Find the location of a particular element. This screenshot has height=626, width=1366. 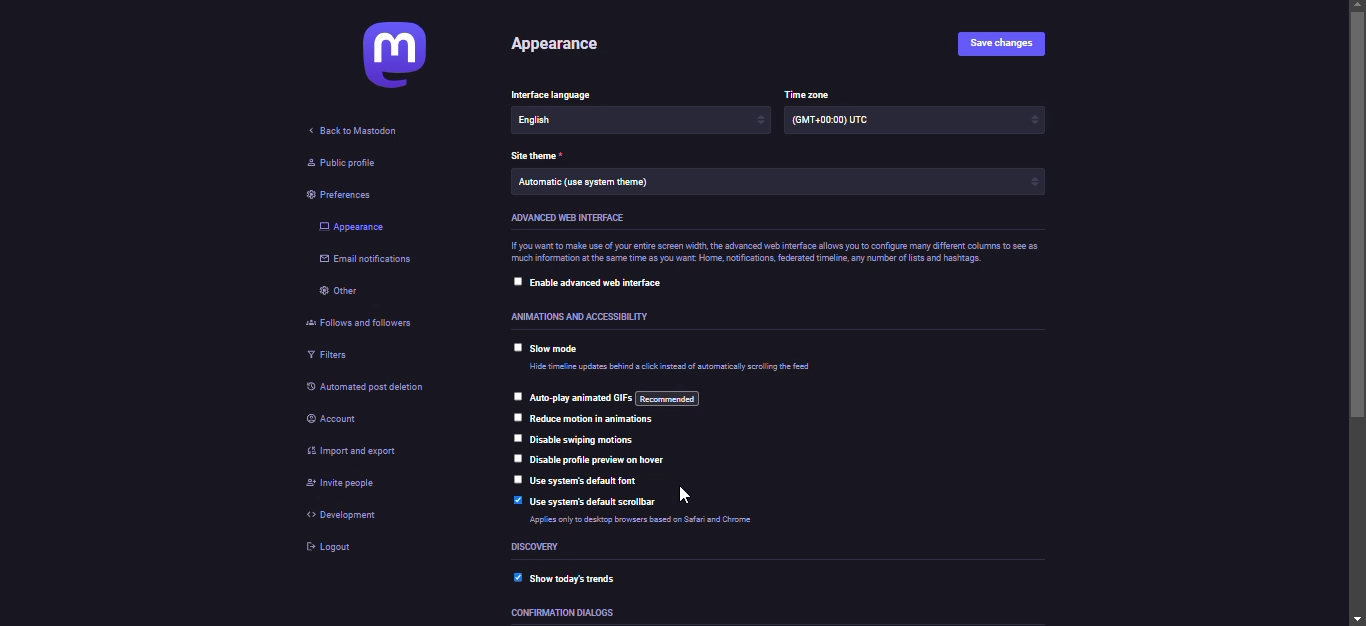

reduce motion in animations is located at coordinates (596, 420).